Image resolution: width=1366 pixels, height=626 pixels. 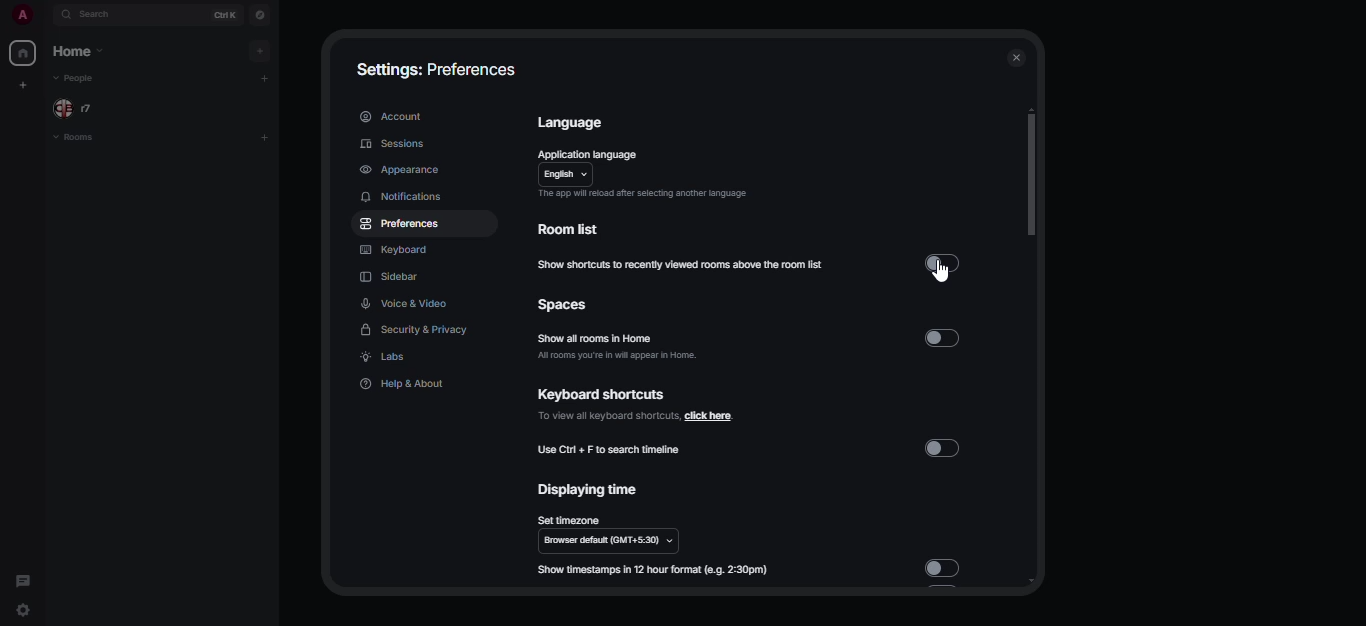 I want to click on add, so click(x=259, y=51).